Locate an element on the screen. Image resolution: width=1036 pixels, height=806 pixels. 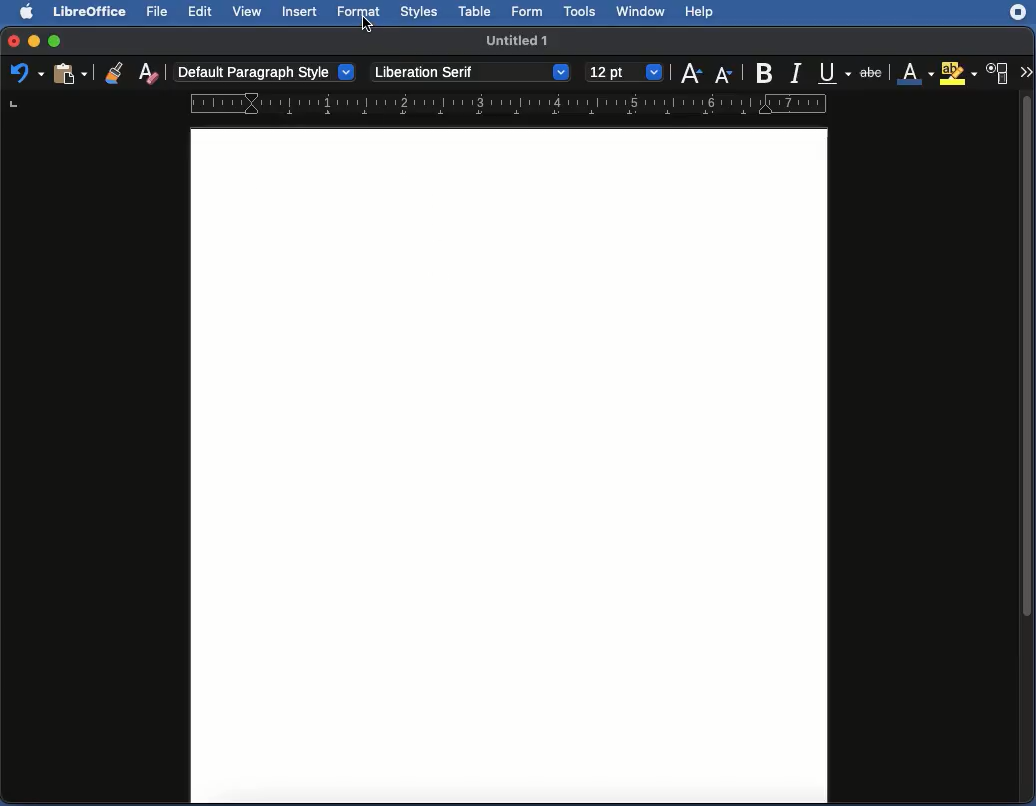
Size up is located at coordinates (691, 75).